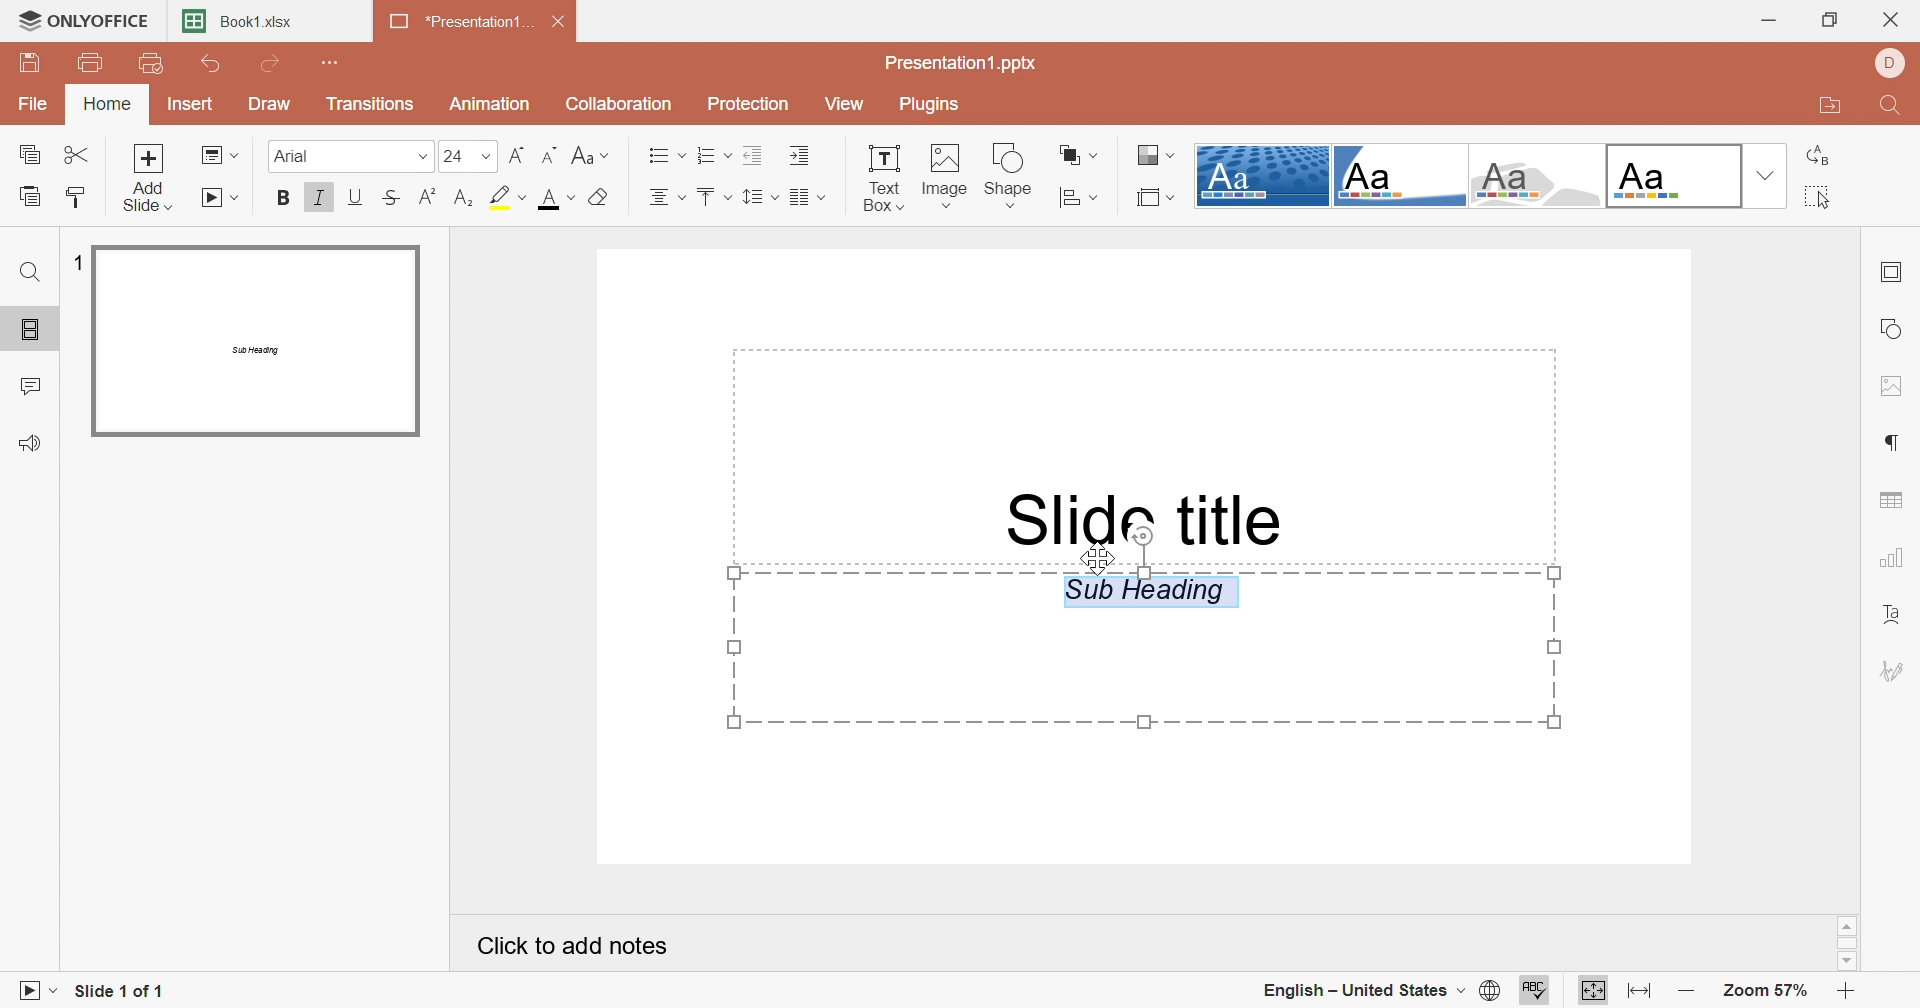 The width and height of the screenshot is (1920, 1008). I want to click on 1, so click(78, 258).